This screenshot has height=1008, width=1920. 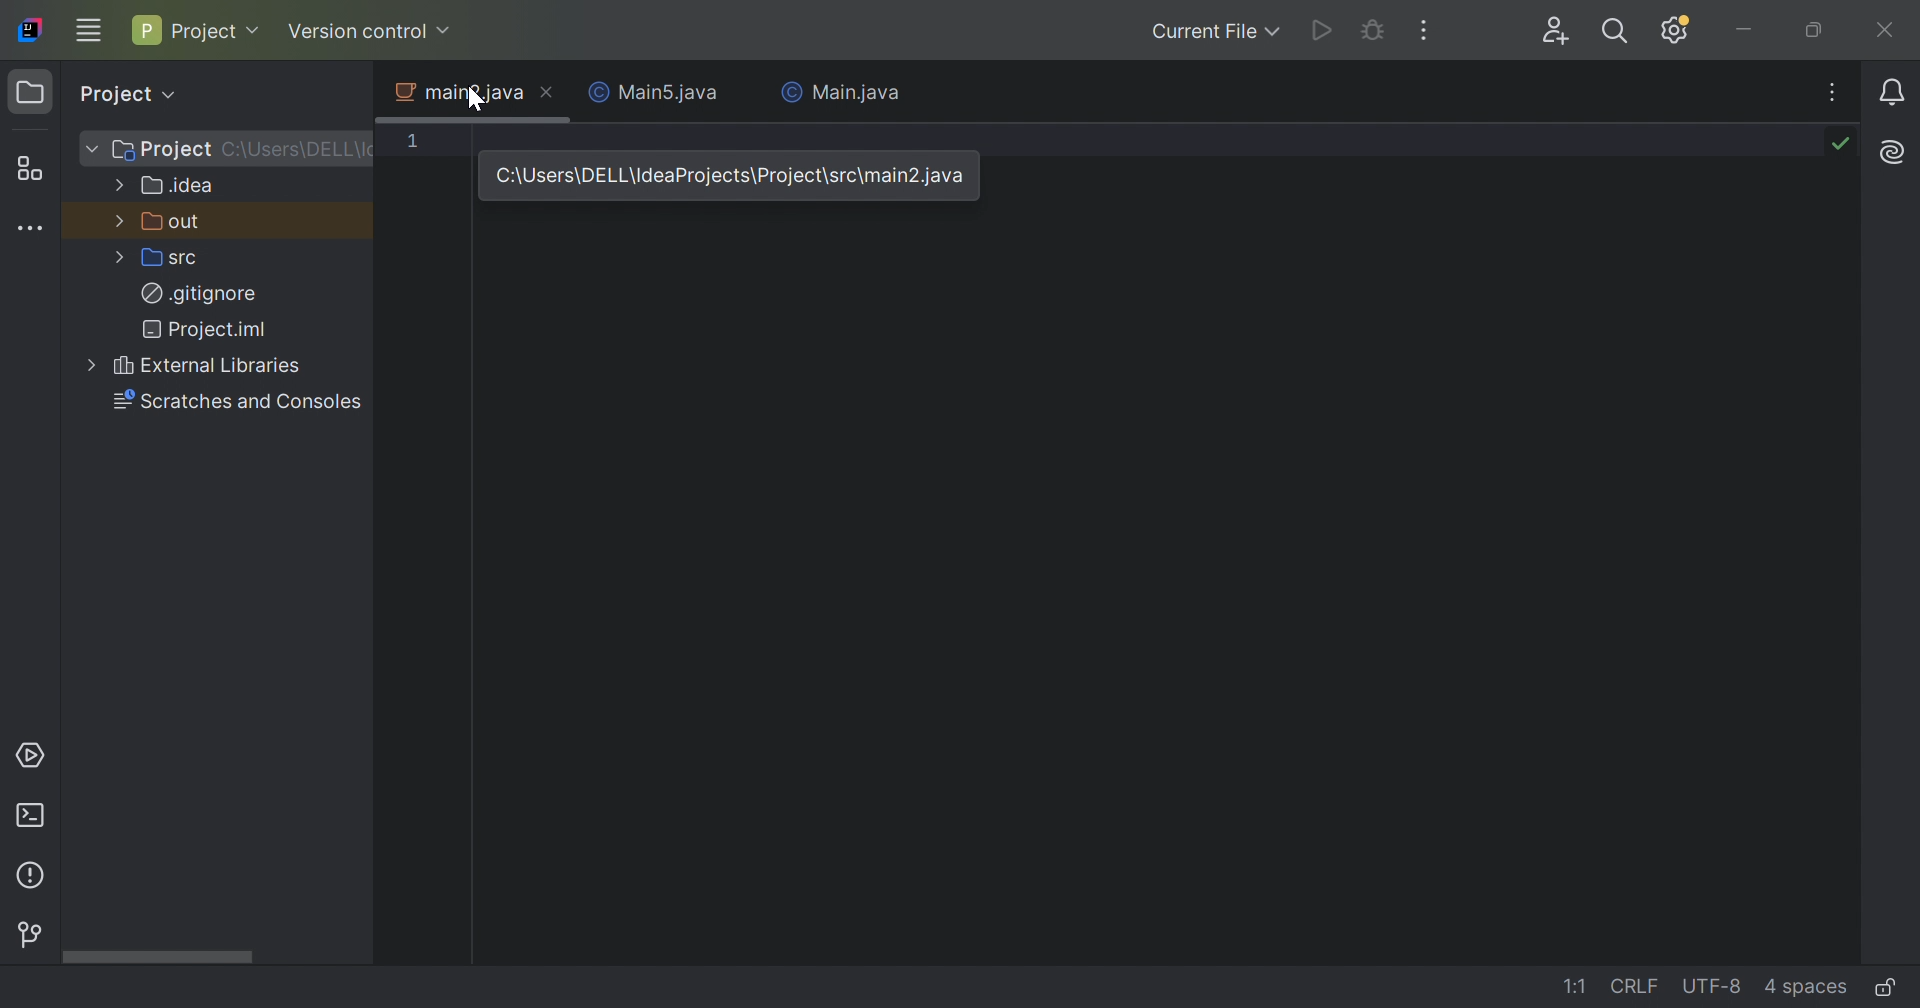 What do you see at coordinates (1805, 988) in the screenshot?
I see `4 spaces` at bounding box center [1805, 988].